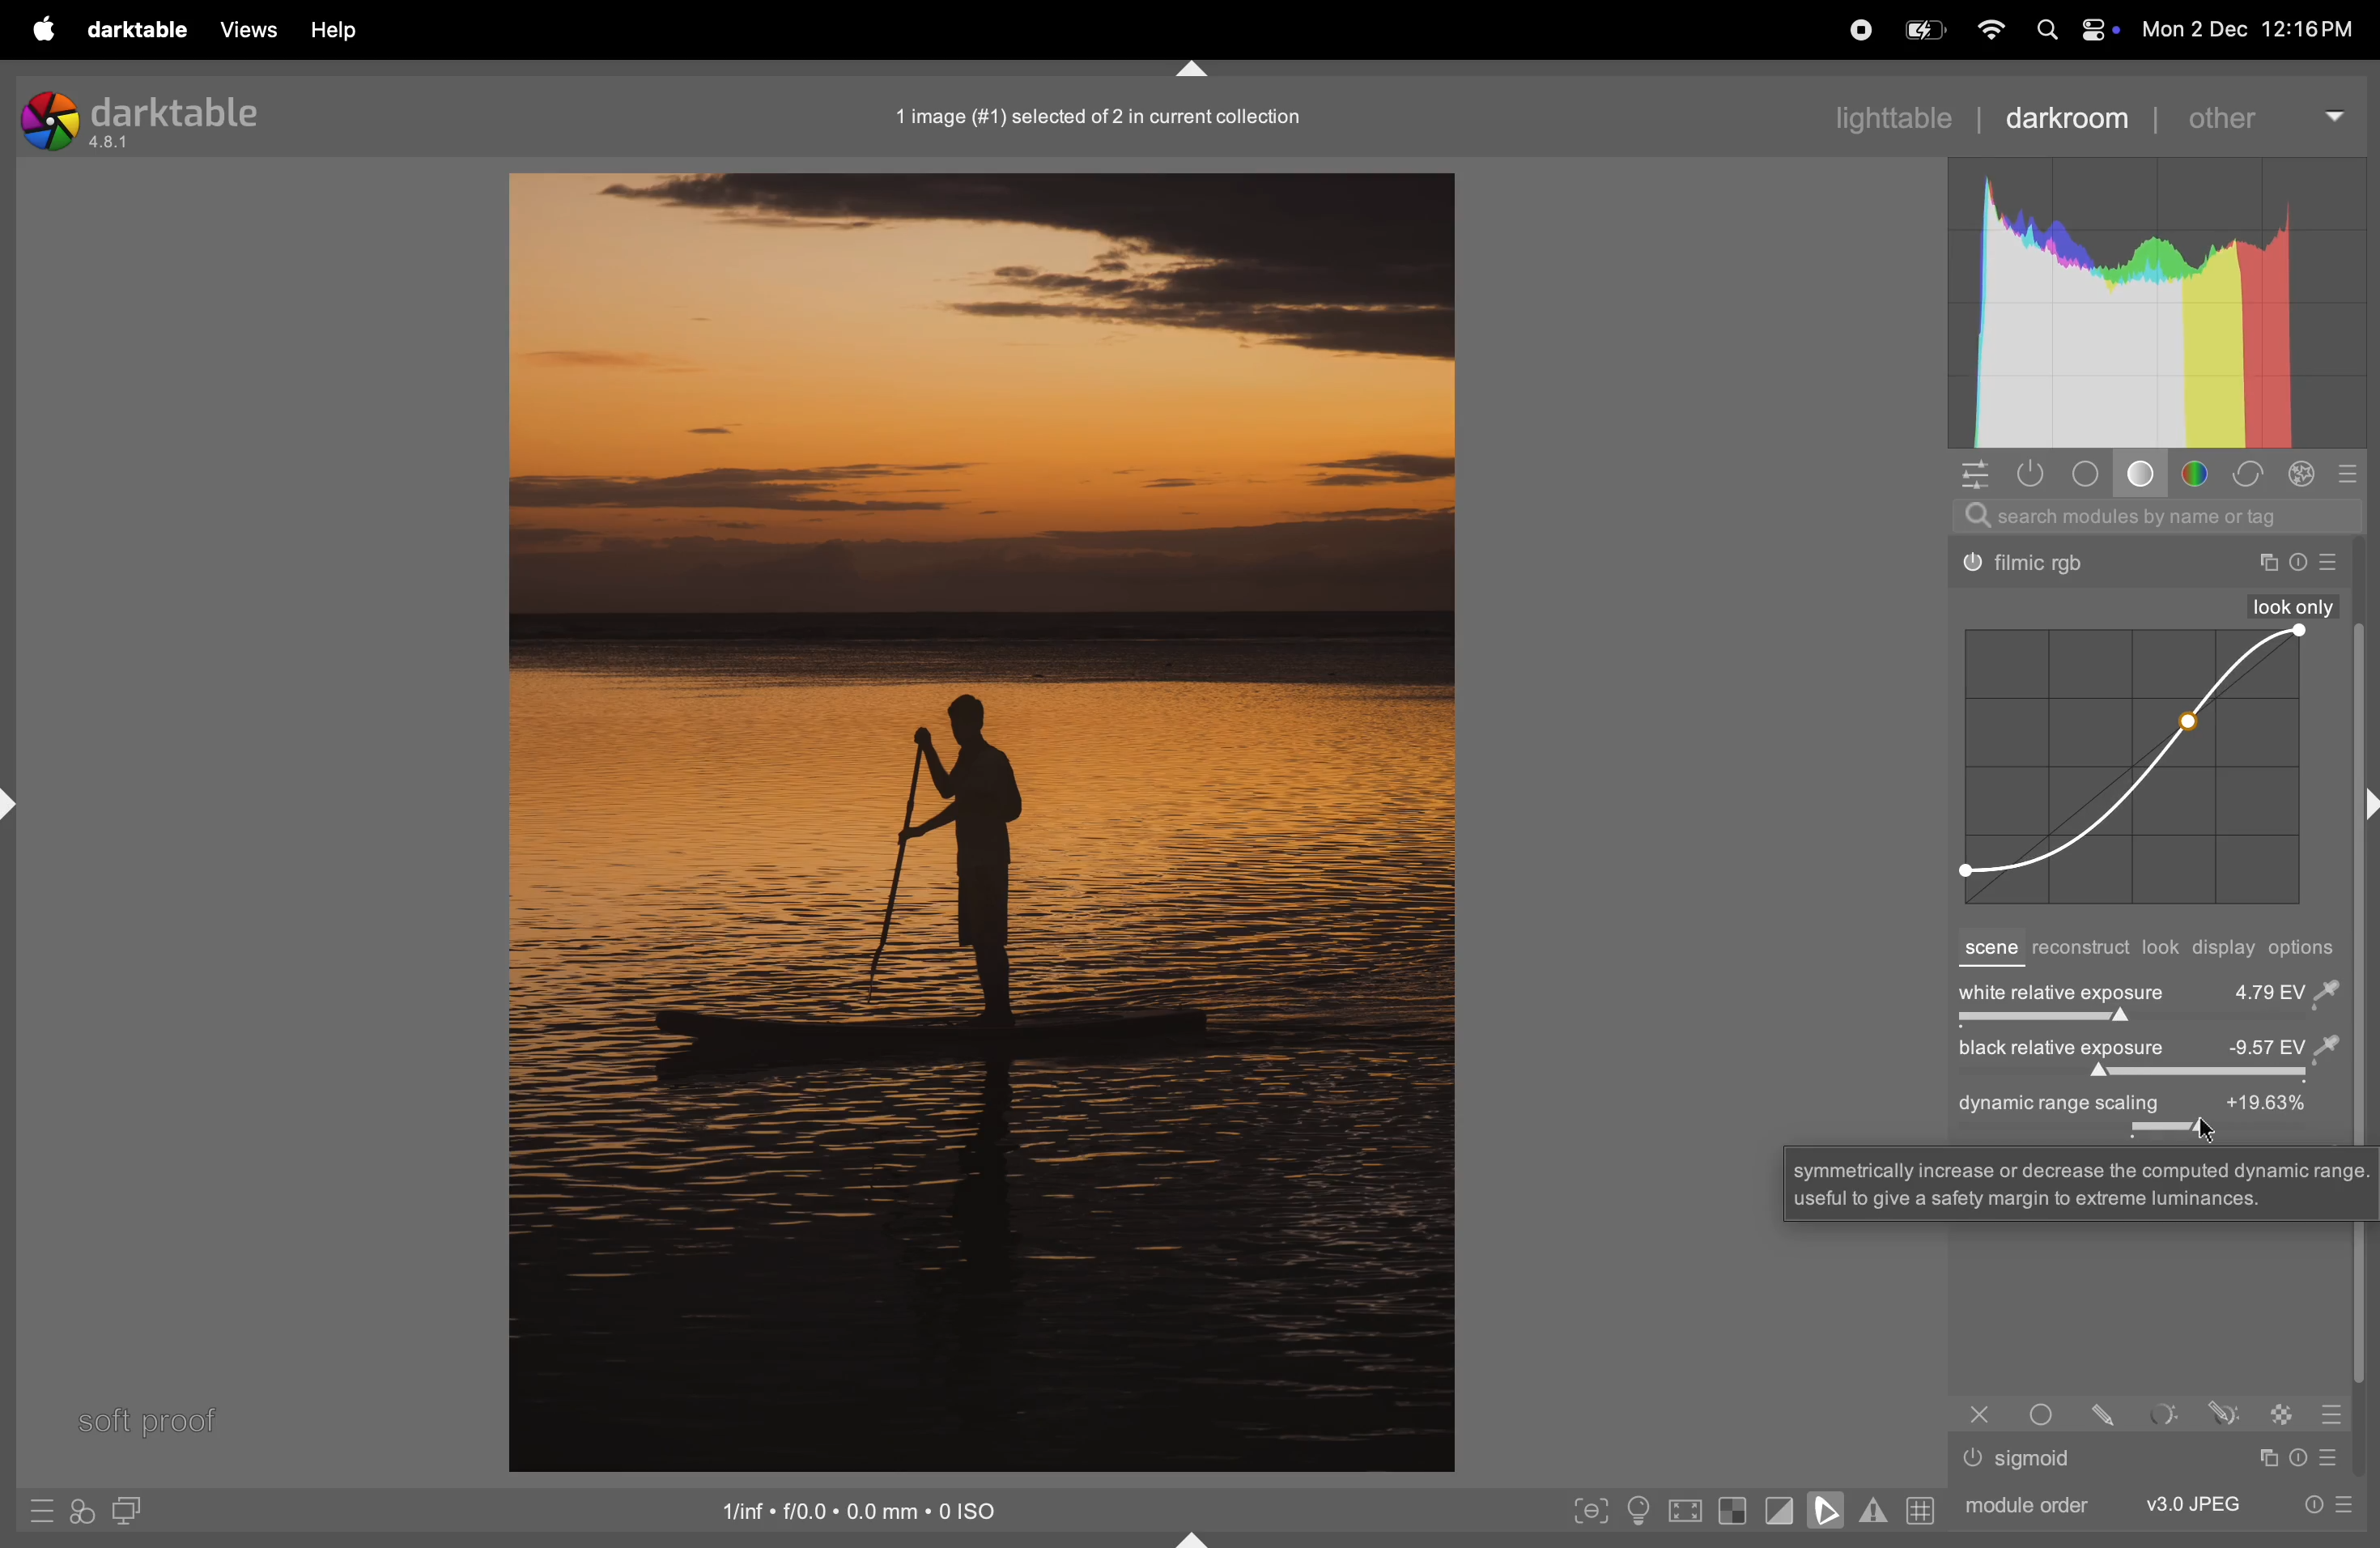 The image size is (2380, 1548). What do you see at coordinates (2331, 1414) in the screenshot?
I see `` at bounding box center [2331, 1414].